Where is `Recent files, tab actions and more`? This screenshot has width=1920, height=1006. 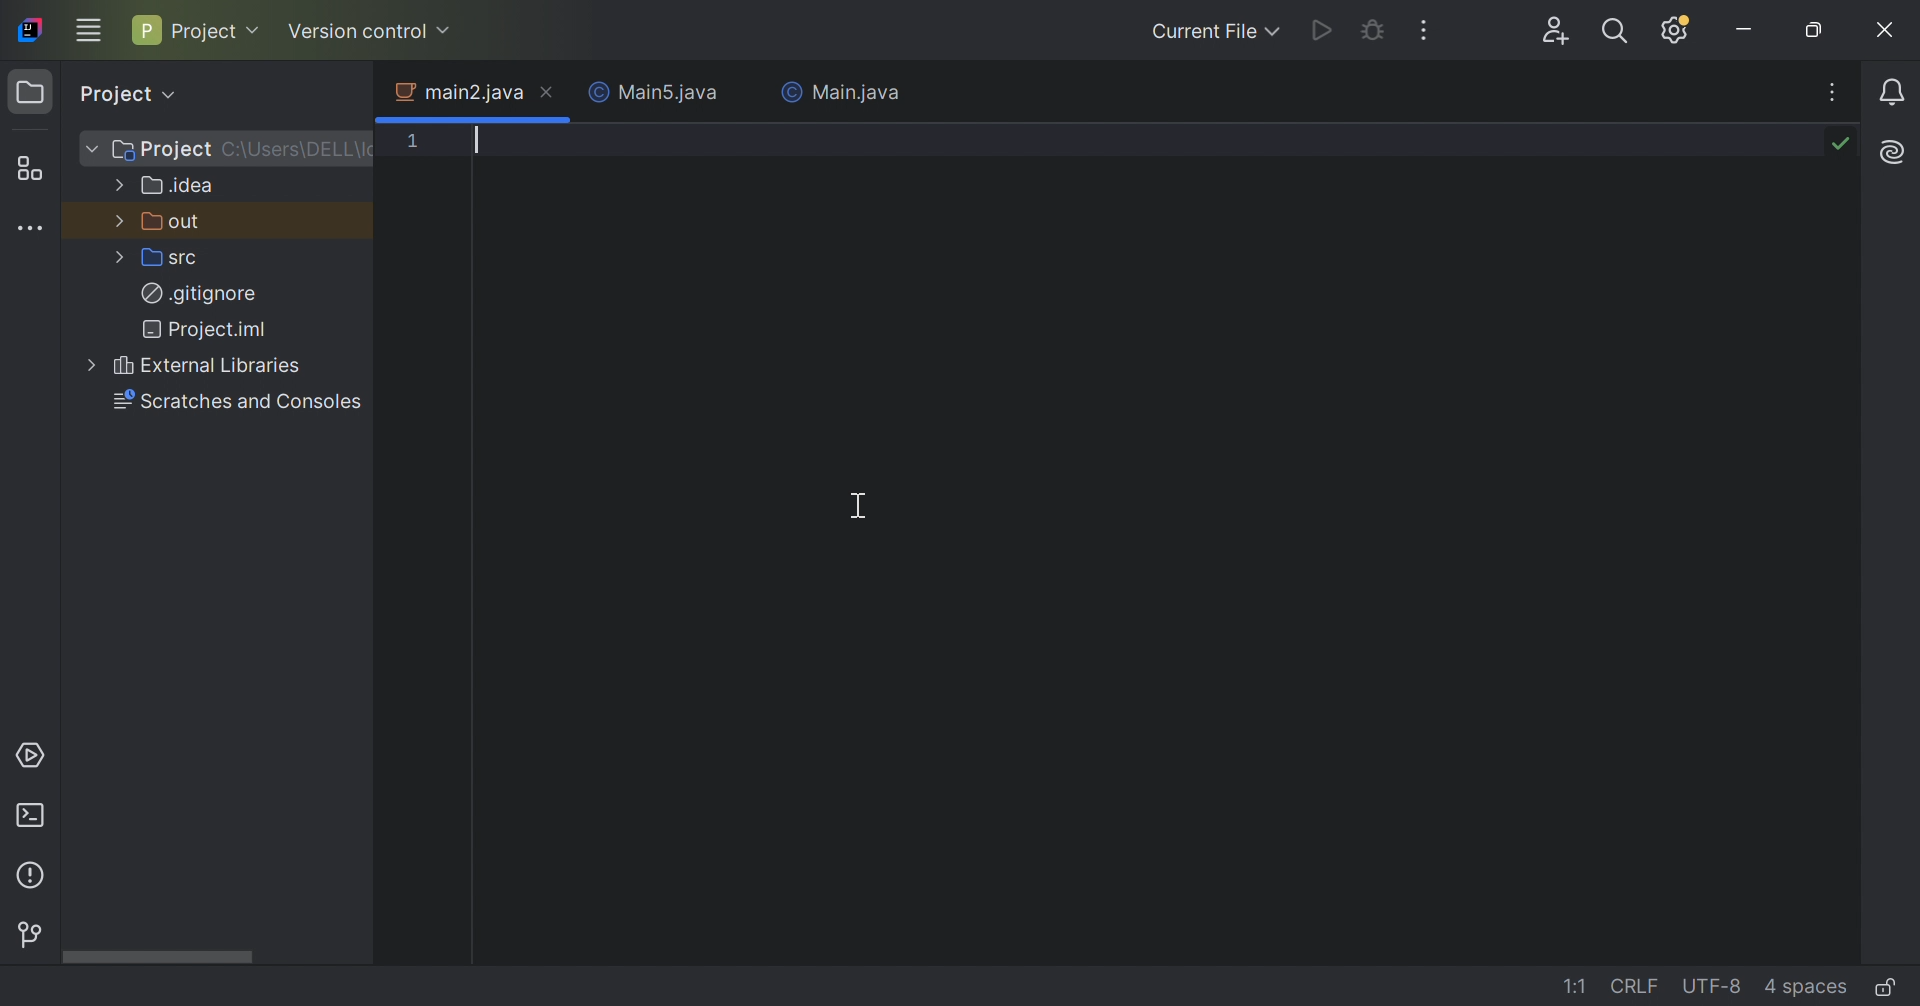
Recent files, tab actions and more is located at coordinates (1836, 94).